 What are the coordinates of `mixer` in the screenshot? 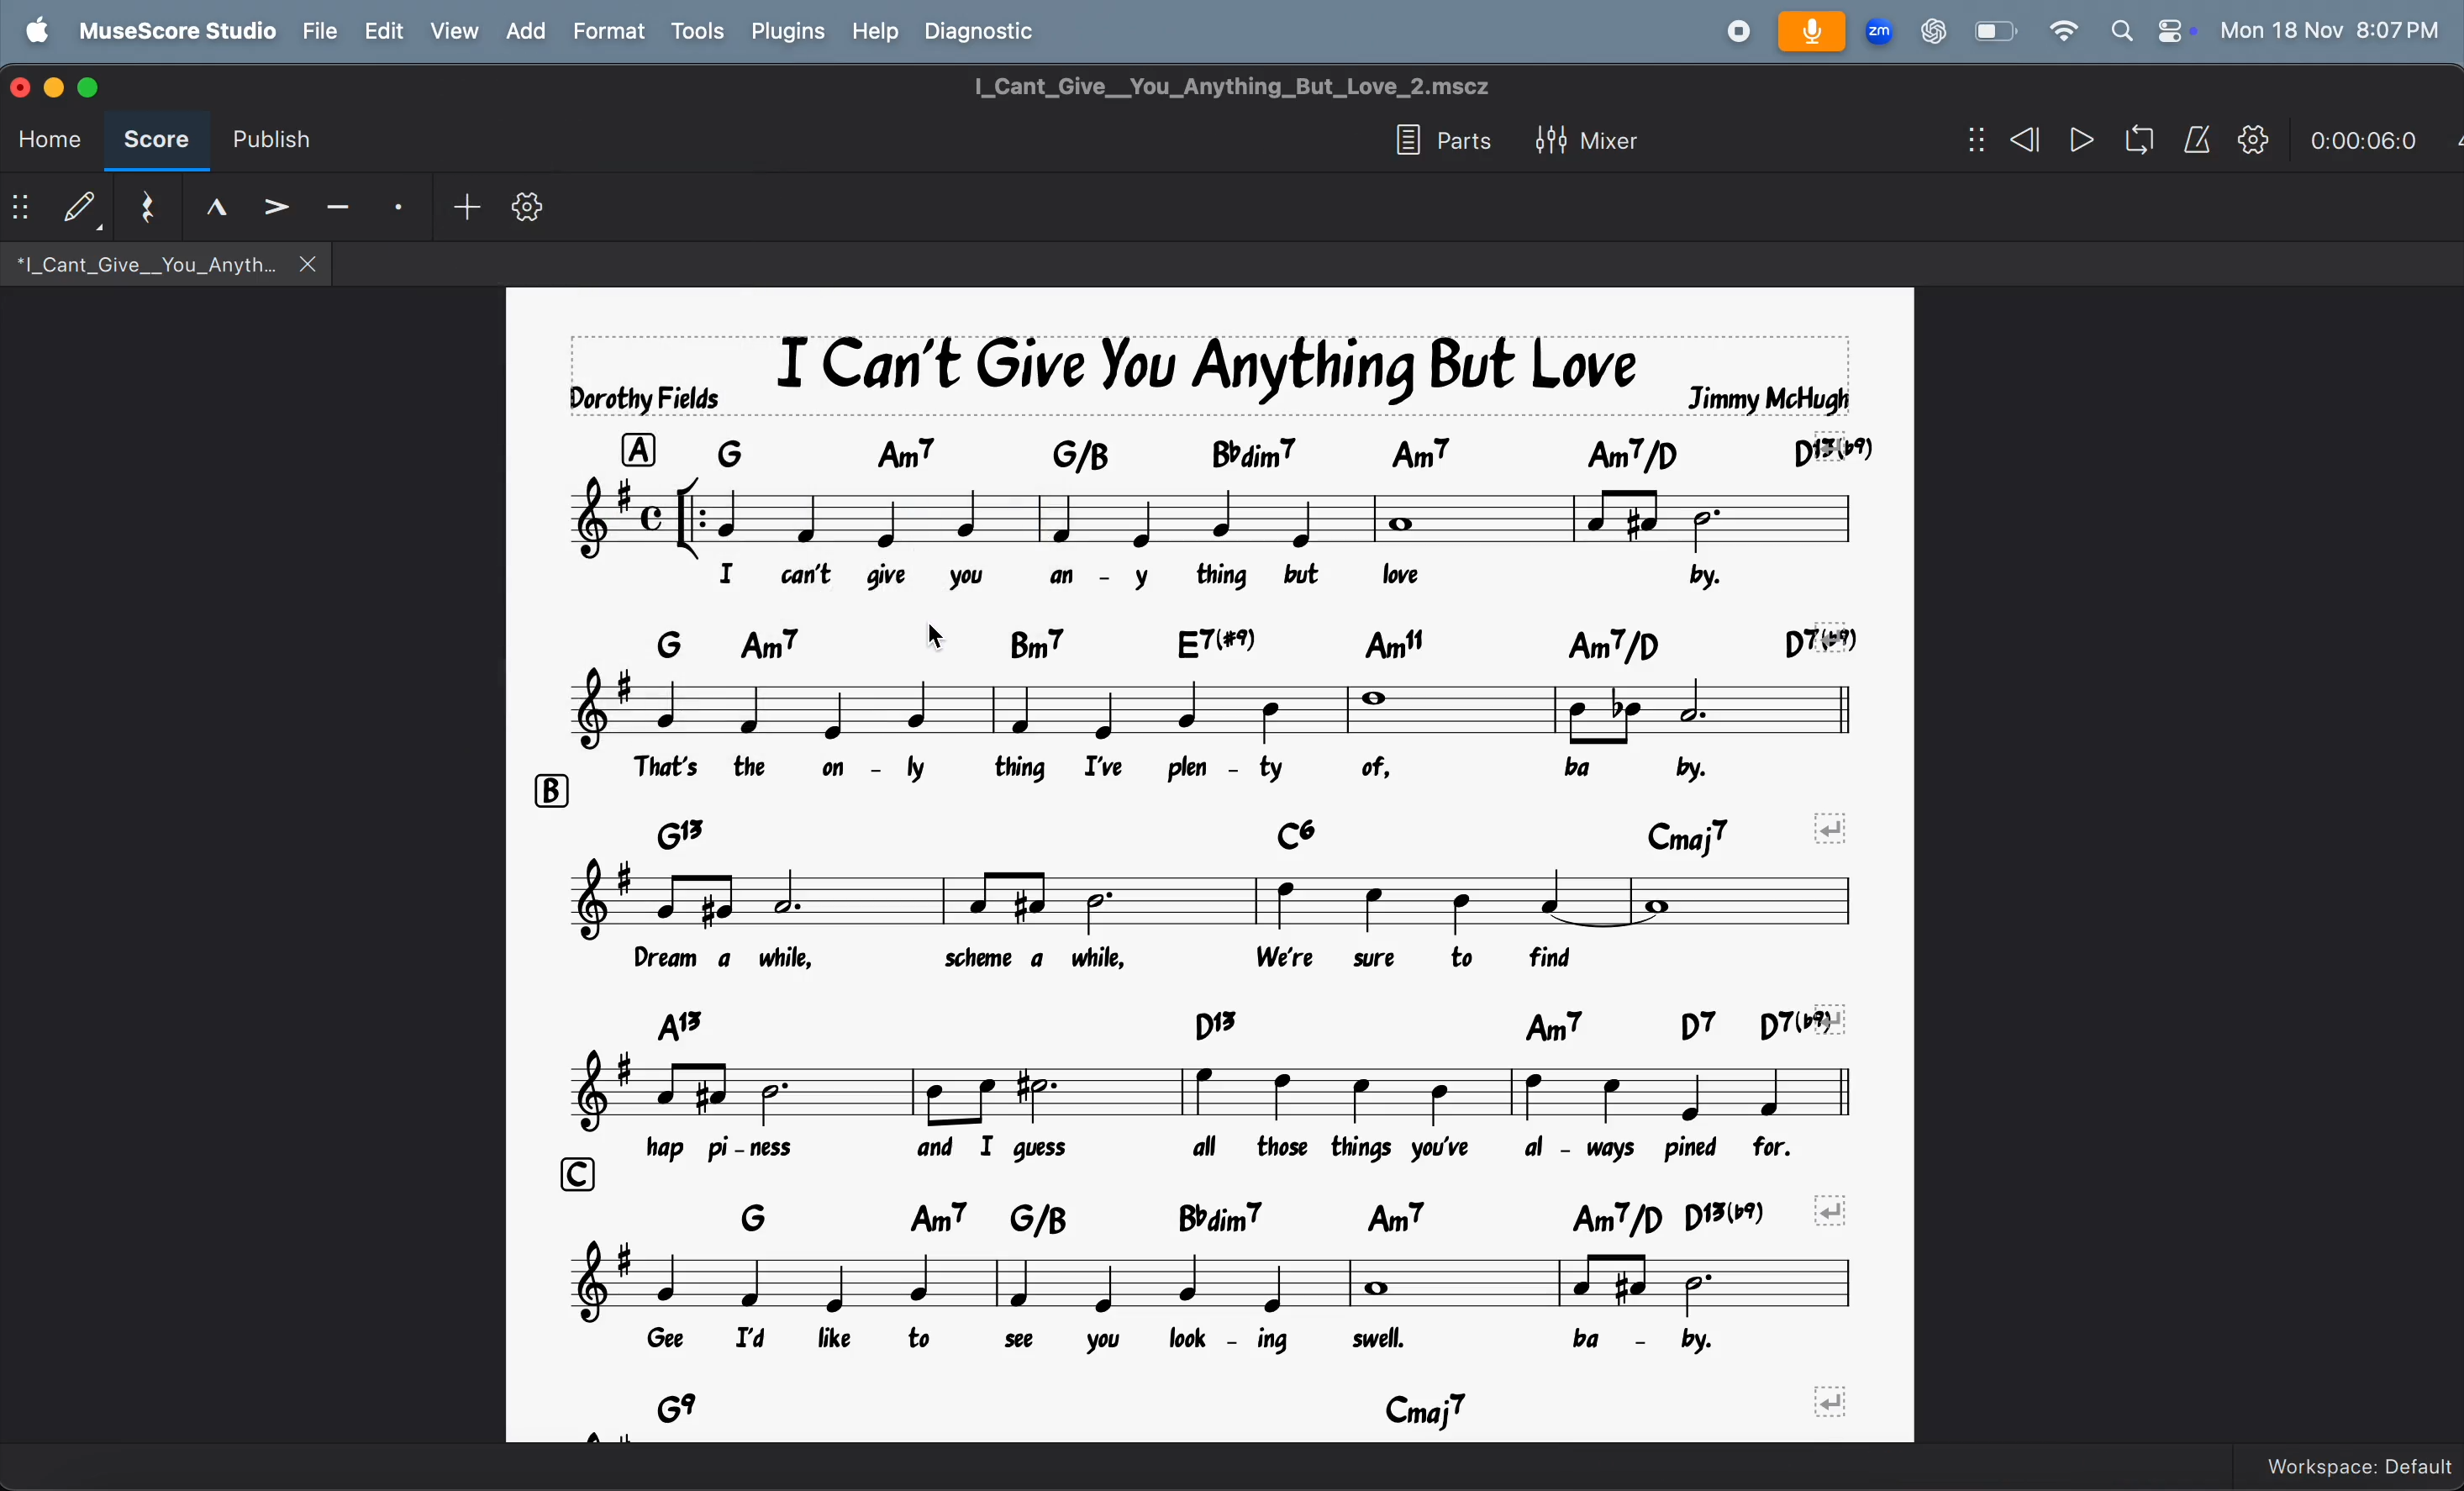 It's located at (1585, 140).